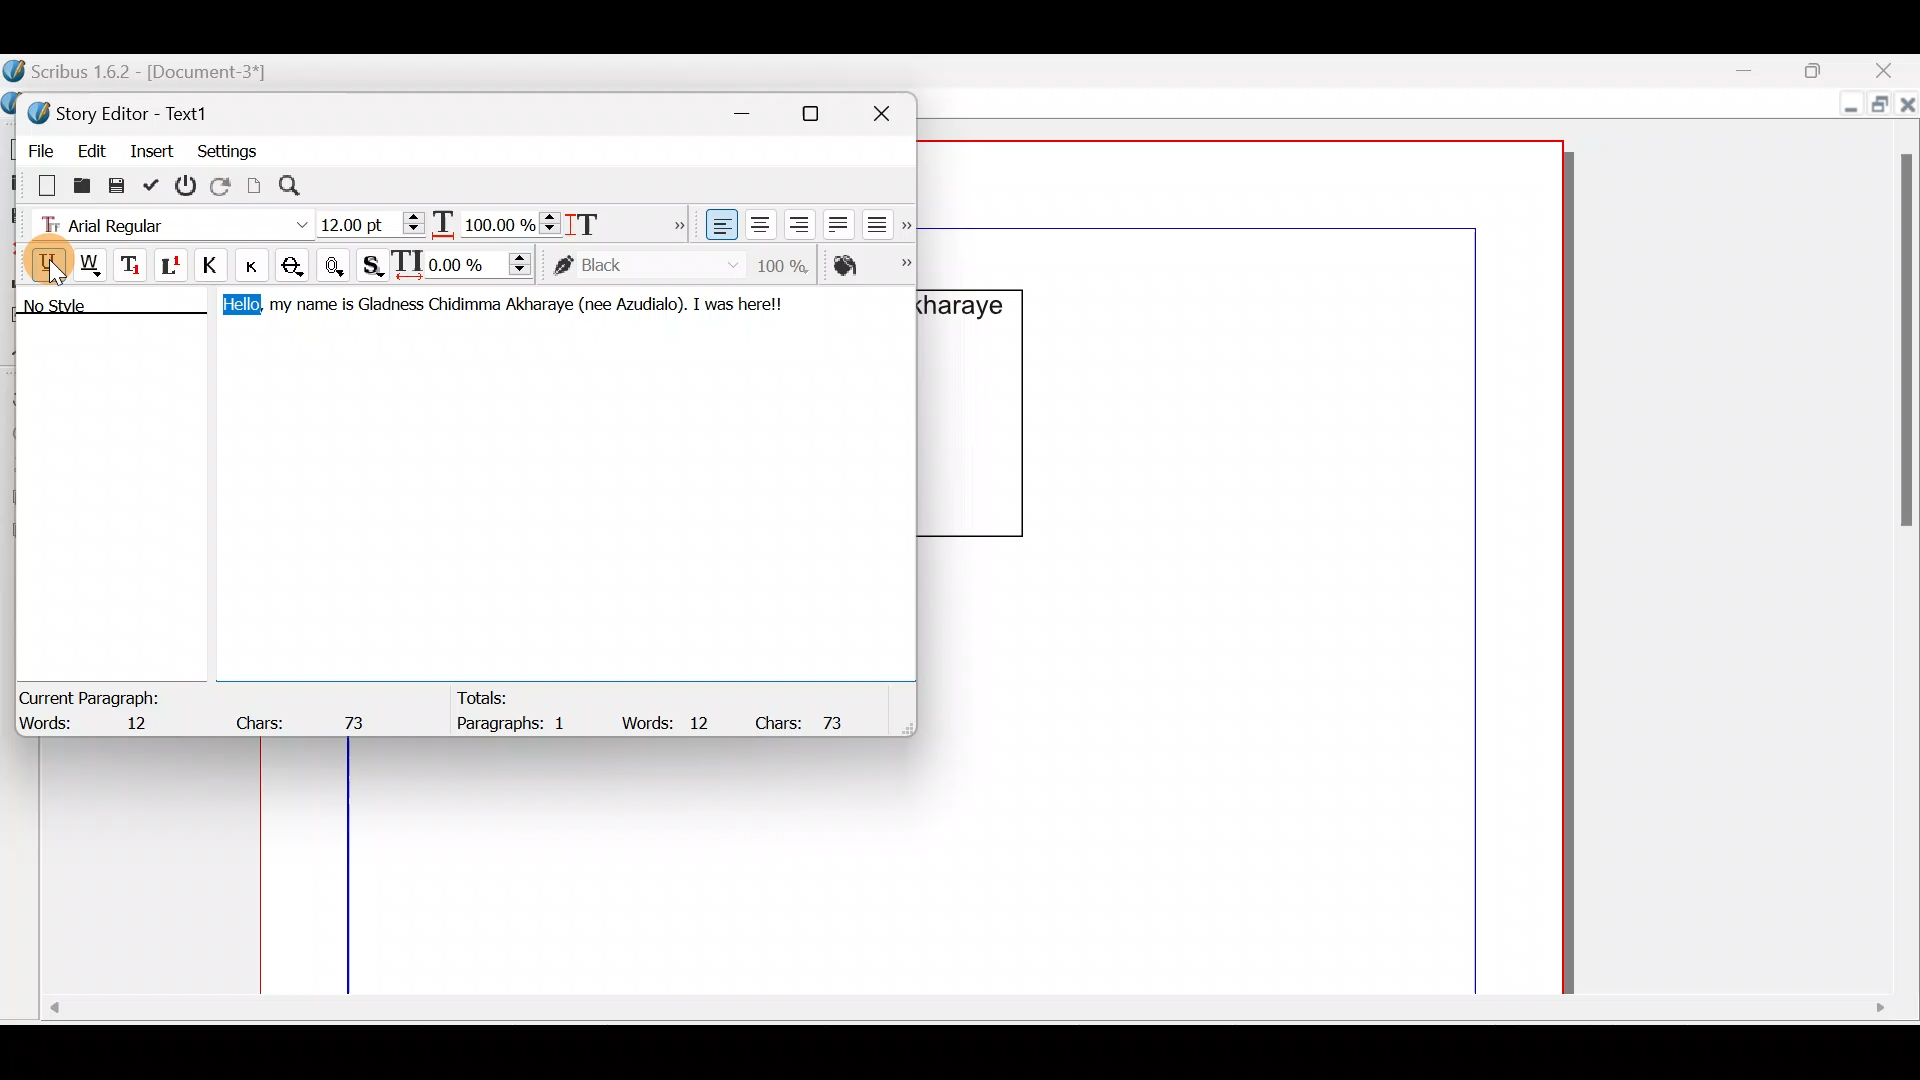  I want to click on Maximize, so click(1877, 107).